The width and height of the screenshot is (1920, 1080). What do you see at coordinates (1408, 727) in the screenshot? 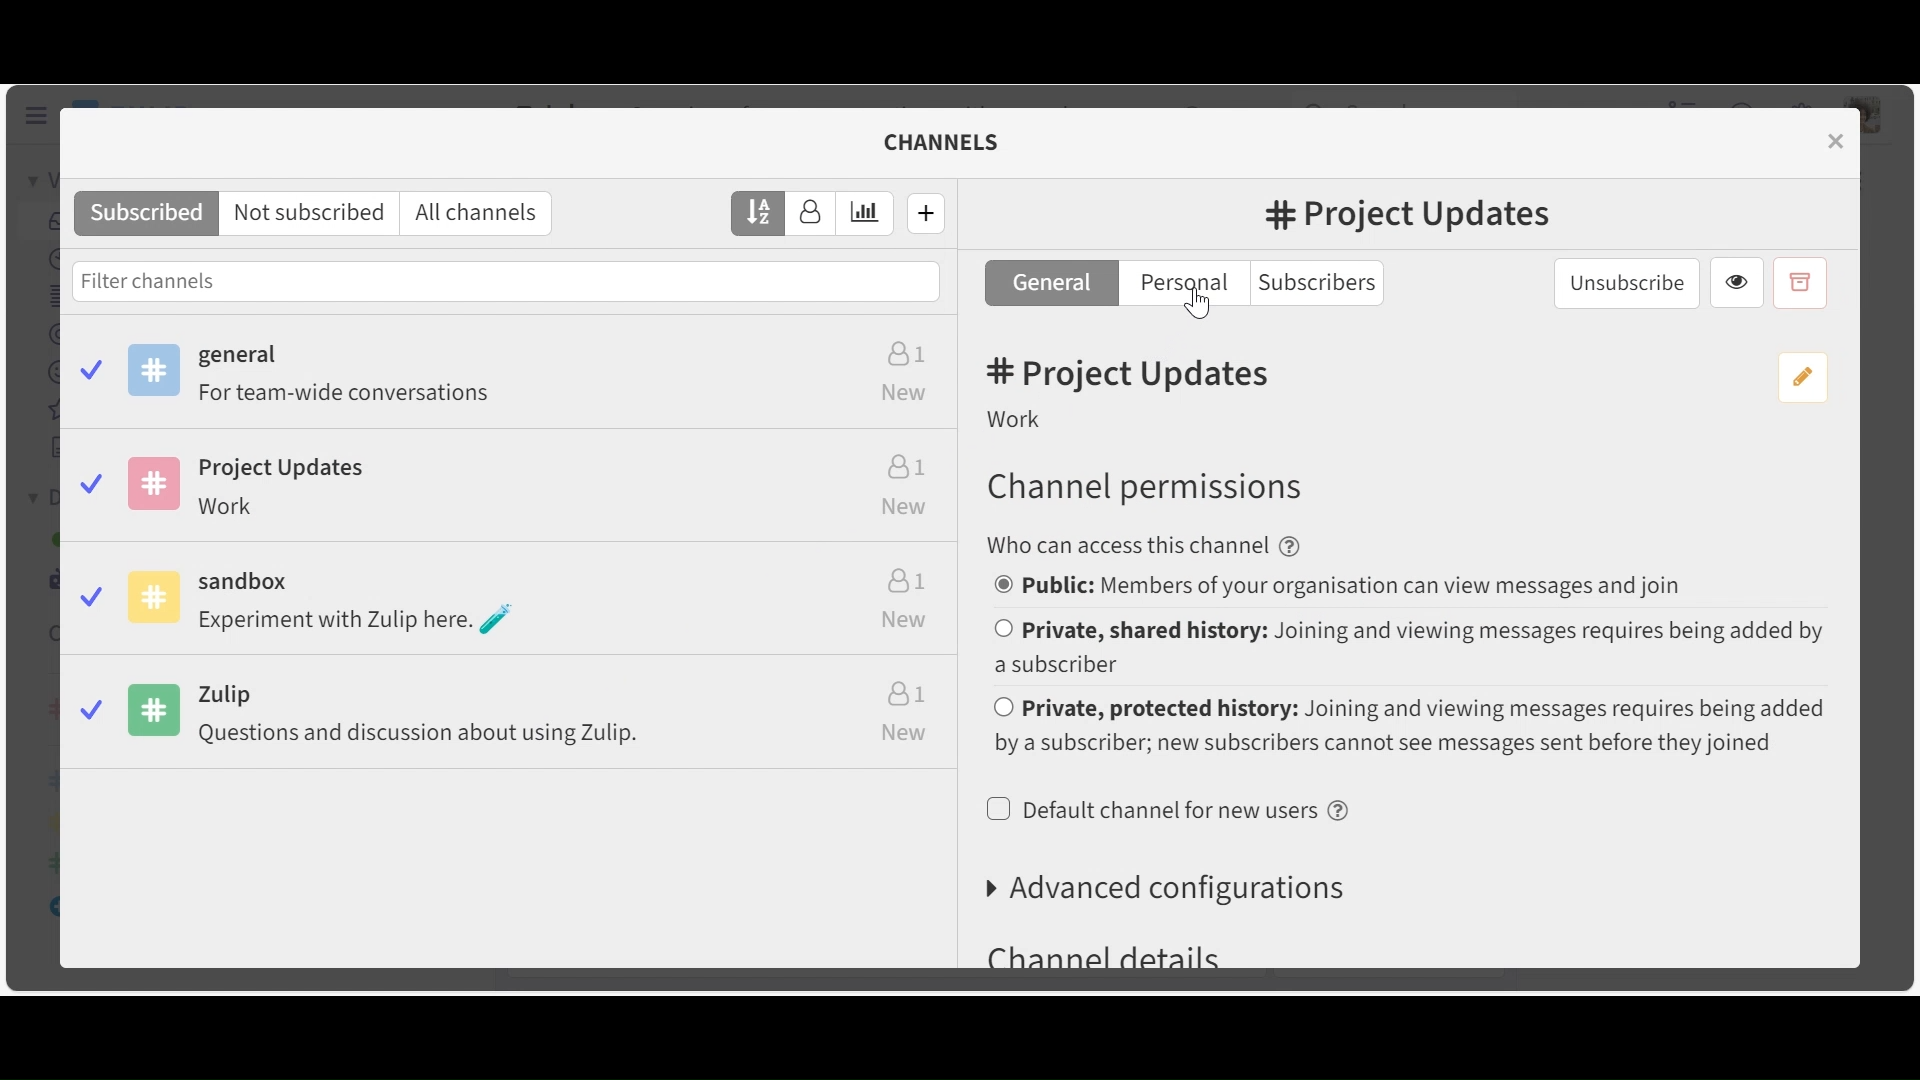
I see `(un)select Private, protected History` at bounding box center [1408, 727].